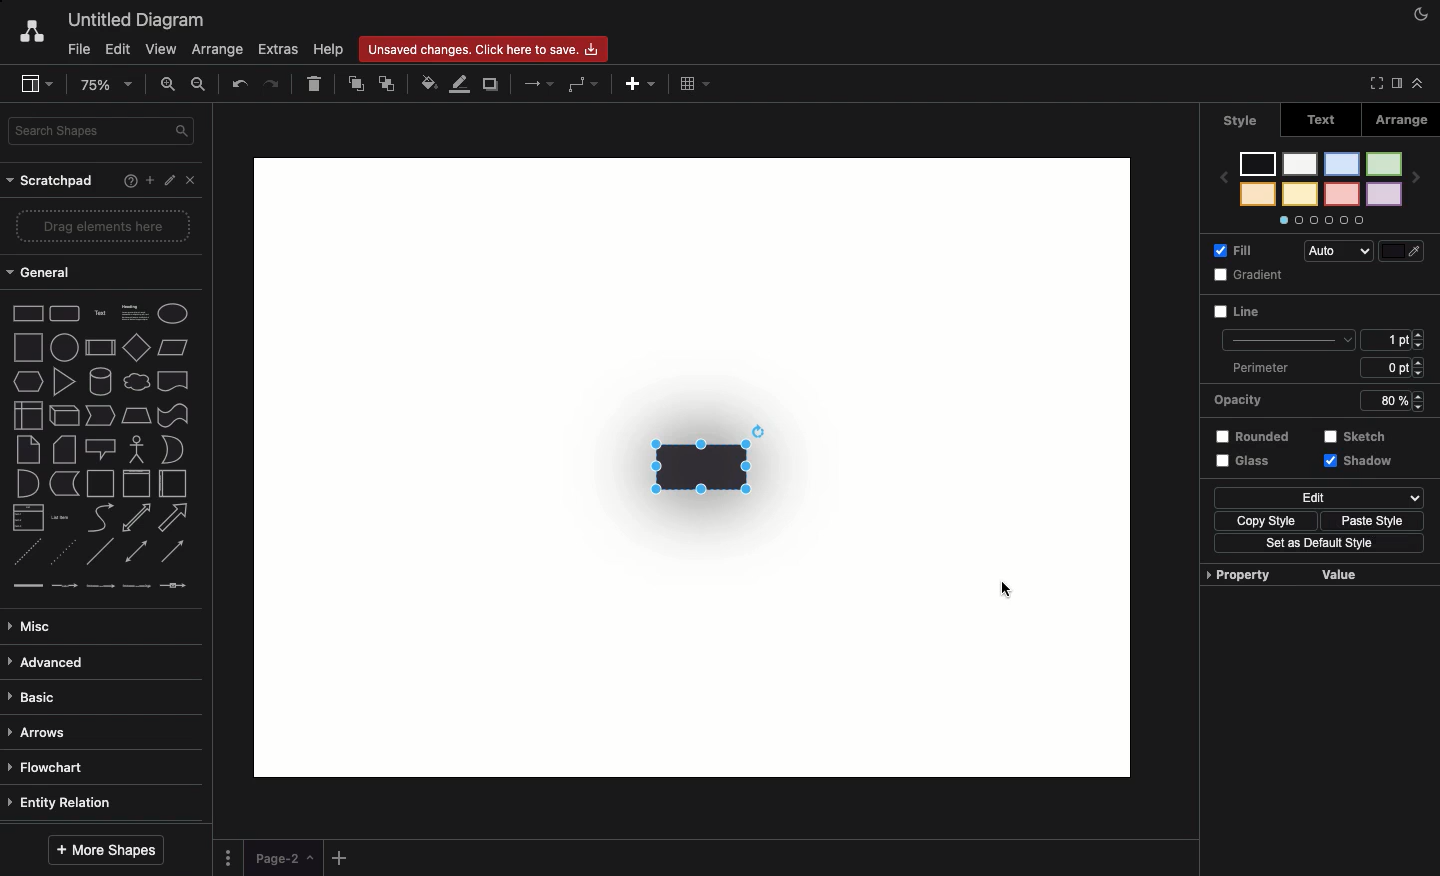  Describe the element at coordinates (1245, 277) in the screenshot. I see `Gradient` at that location.